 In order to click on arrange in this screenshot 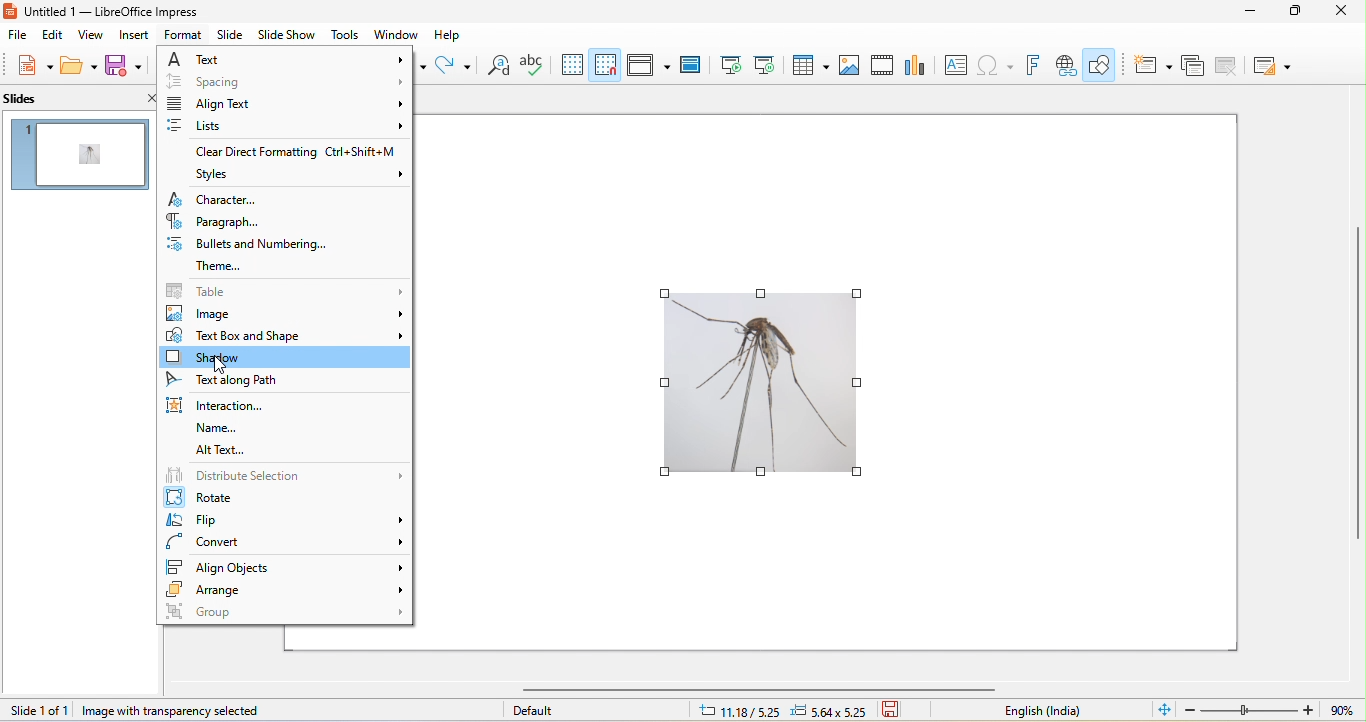, I will do `click(287, 589)`.